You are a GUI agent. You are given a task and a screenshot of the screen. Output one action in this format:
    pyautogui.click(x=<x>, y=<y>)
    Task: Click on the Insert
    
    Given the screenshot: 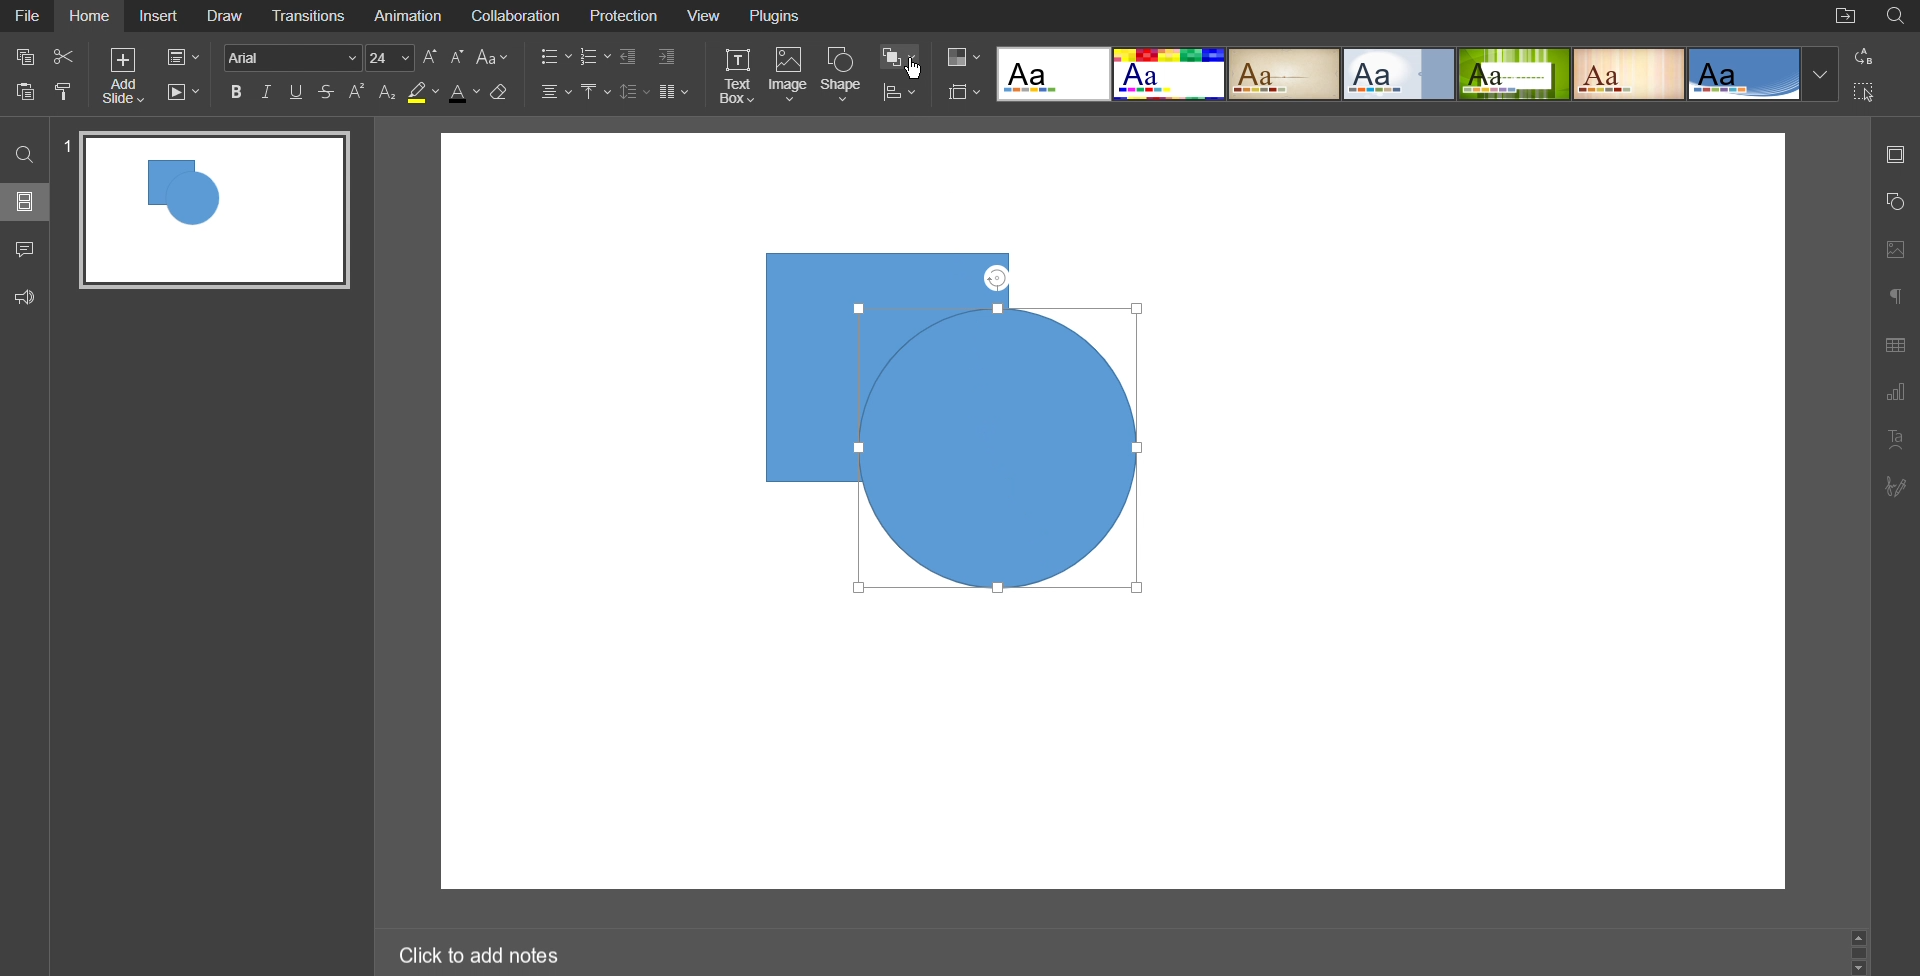 What is the action you would take?
    pyautogui.click(x=155, y=16)
    